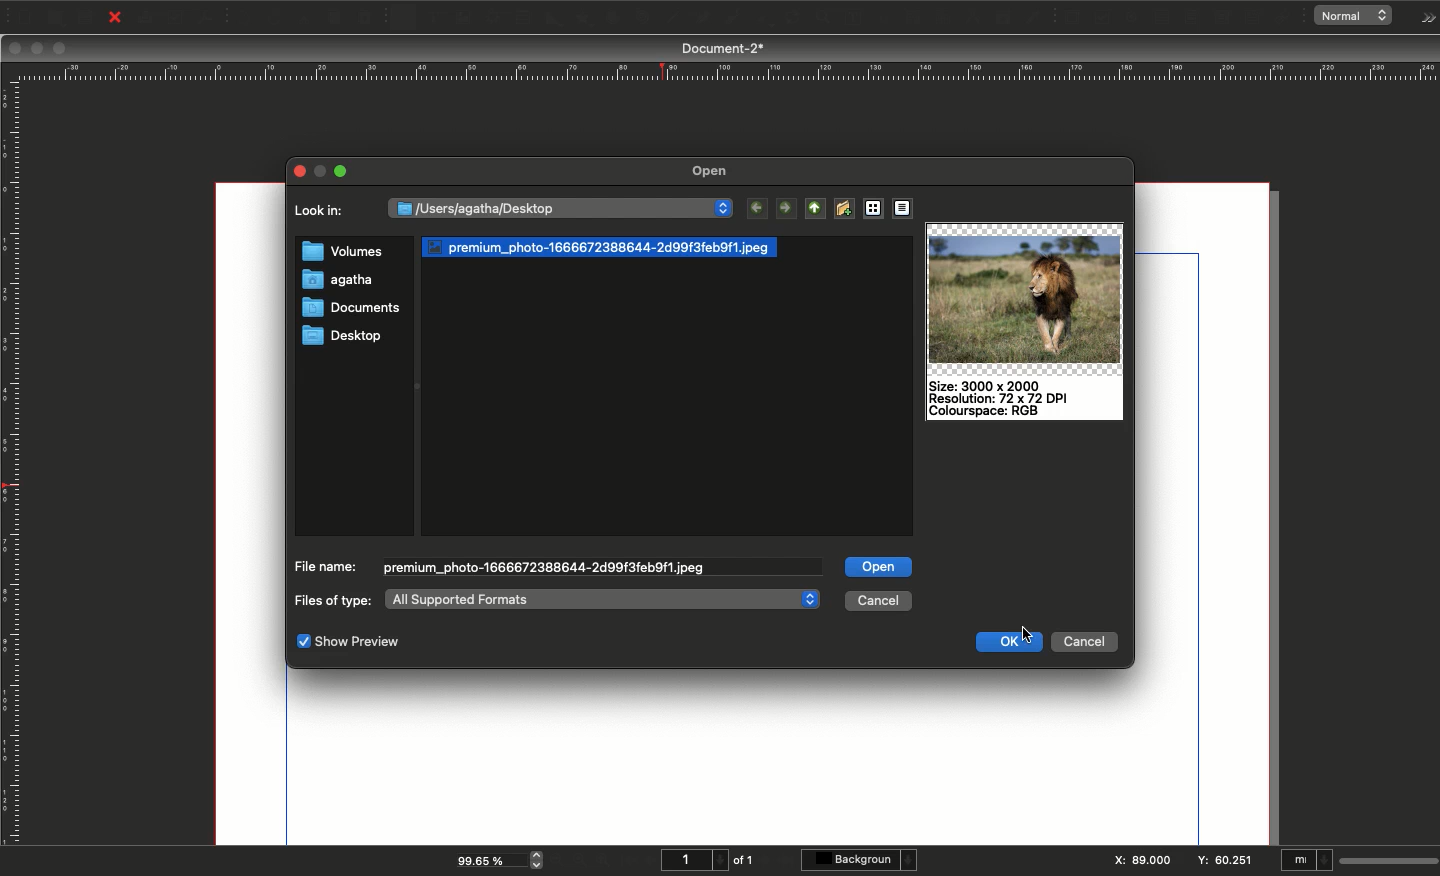 Image resolution: width=1440 pixels, height=876 pixels. Describe the element at coordinates (872, 209) in the screenshot. I see `Grid` at that location.